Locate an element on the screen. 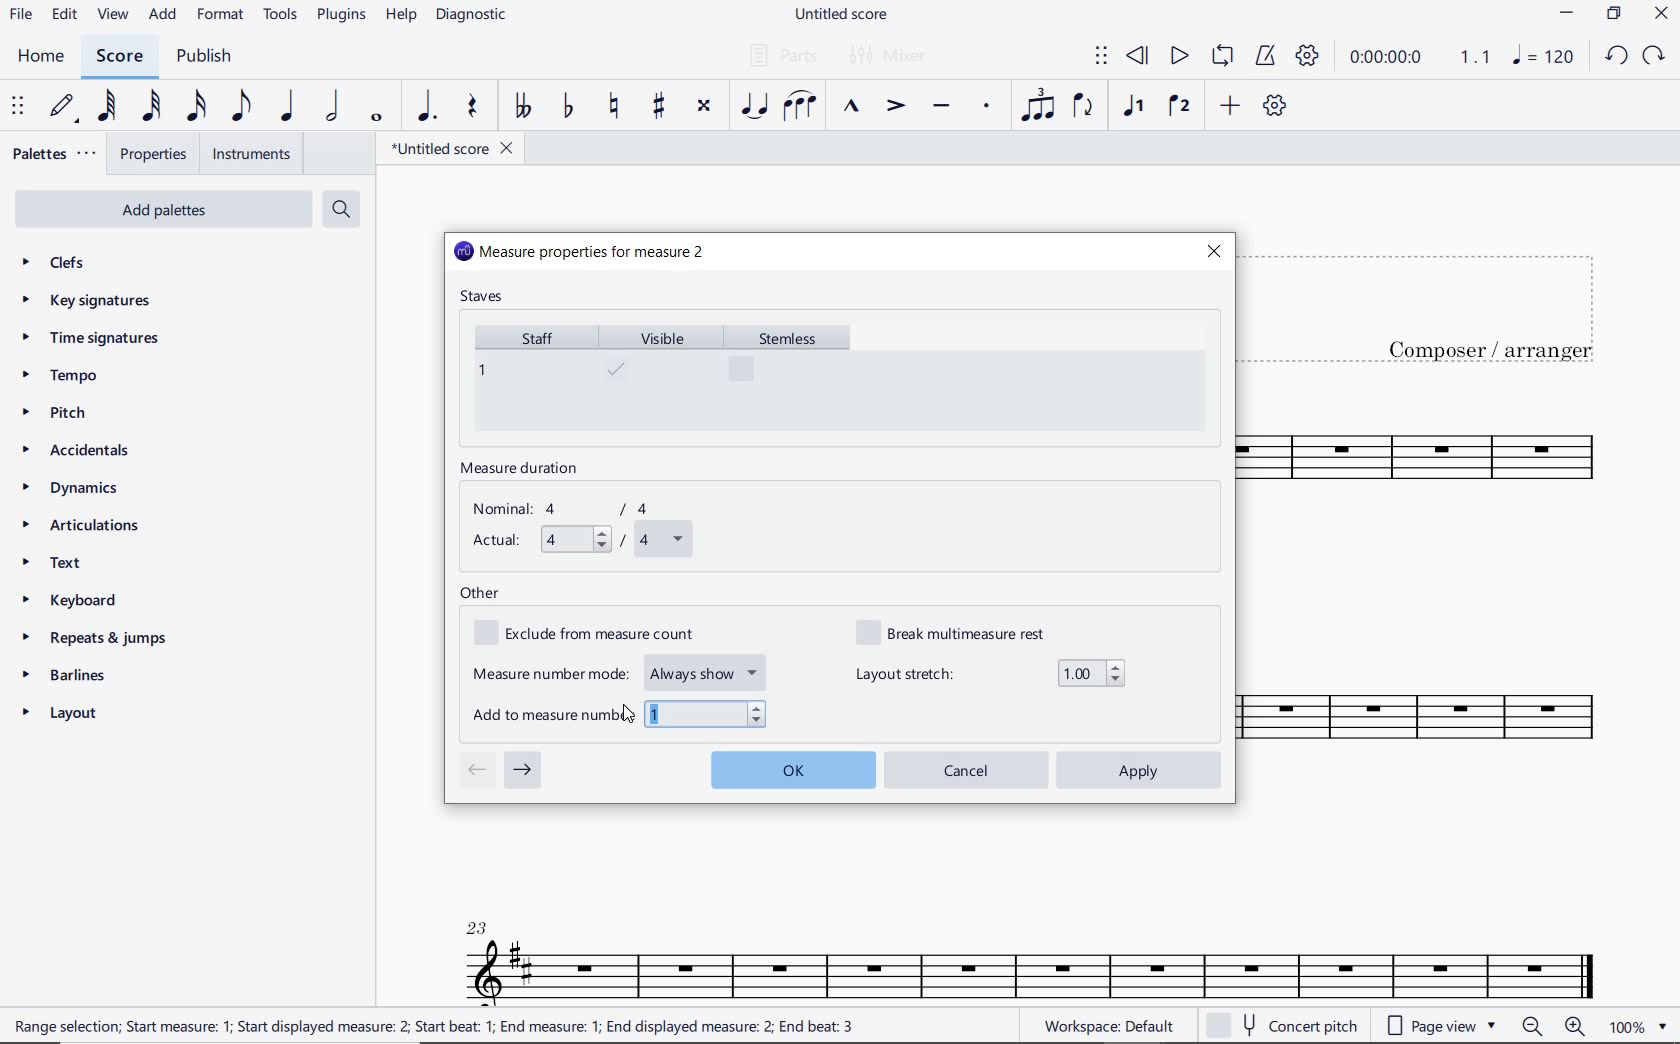 Image resolution: width=1680 pixels, height=1044 pixels. layout stretch is located at coordinates (990, 673).